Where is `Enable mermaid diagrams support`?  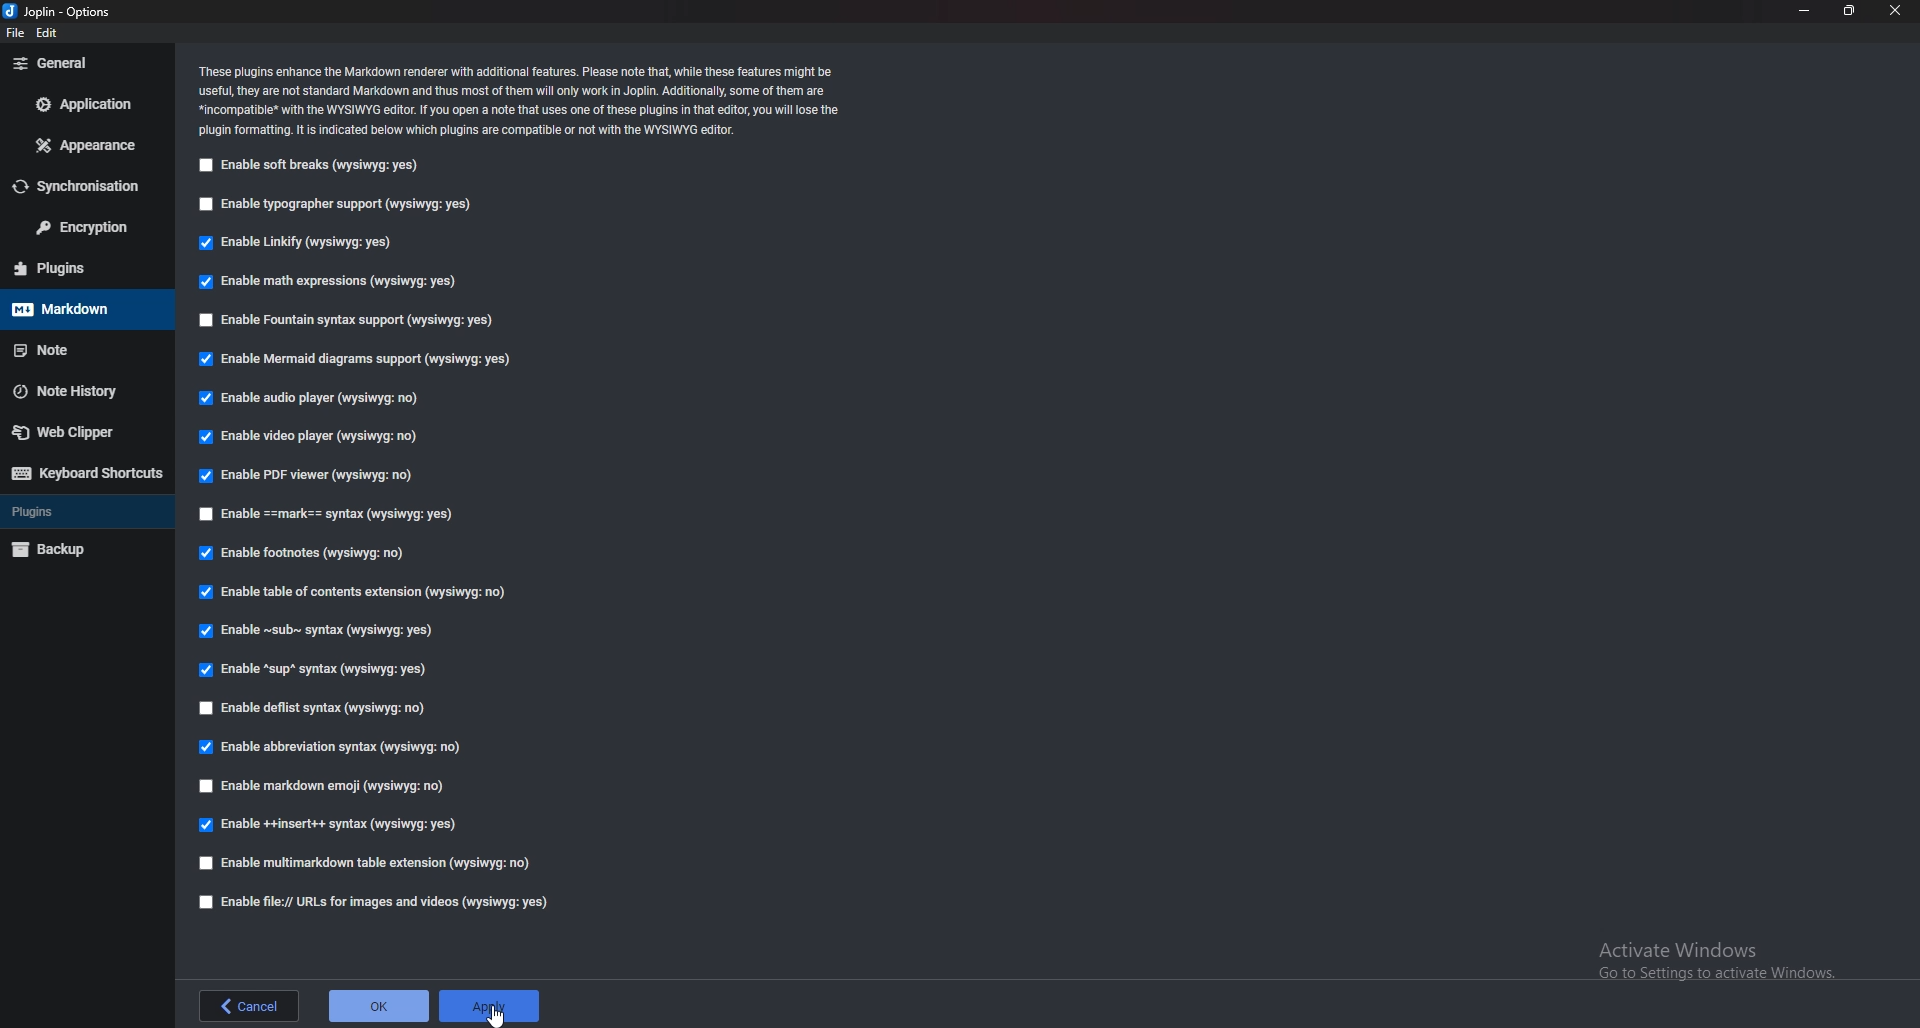
Enable mermaid diagrams support is located at coordinates (364, 360).